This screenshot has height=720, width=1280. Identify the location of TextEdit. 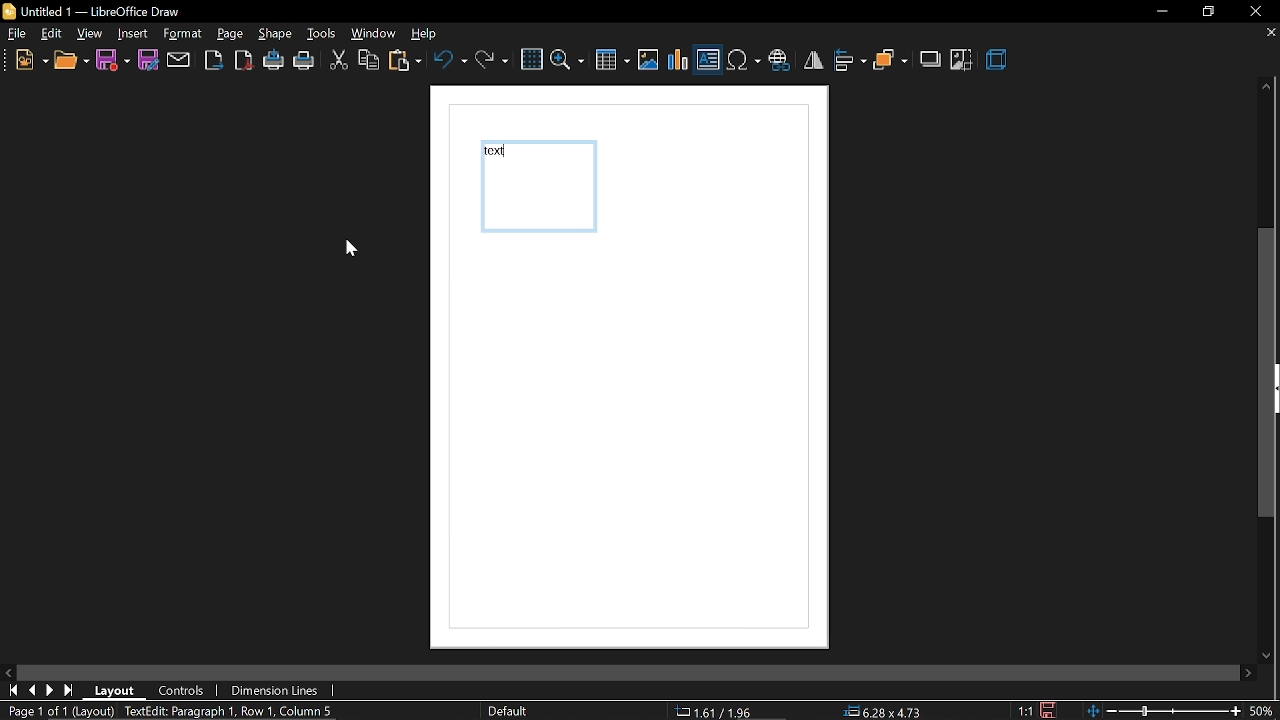
(238, 711).